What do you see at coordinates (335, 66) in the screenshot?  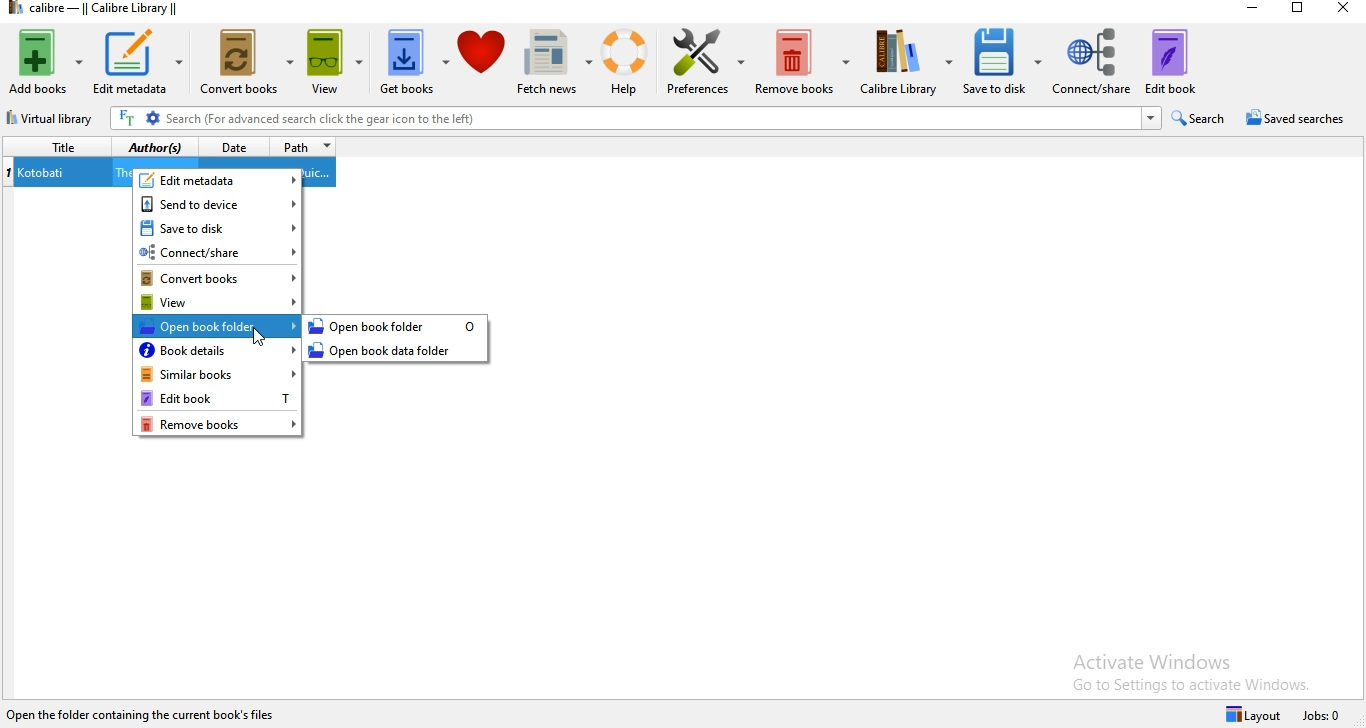 I see `view` at bounding box center [335, 66].